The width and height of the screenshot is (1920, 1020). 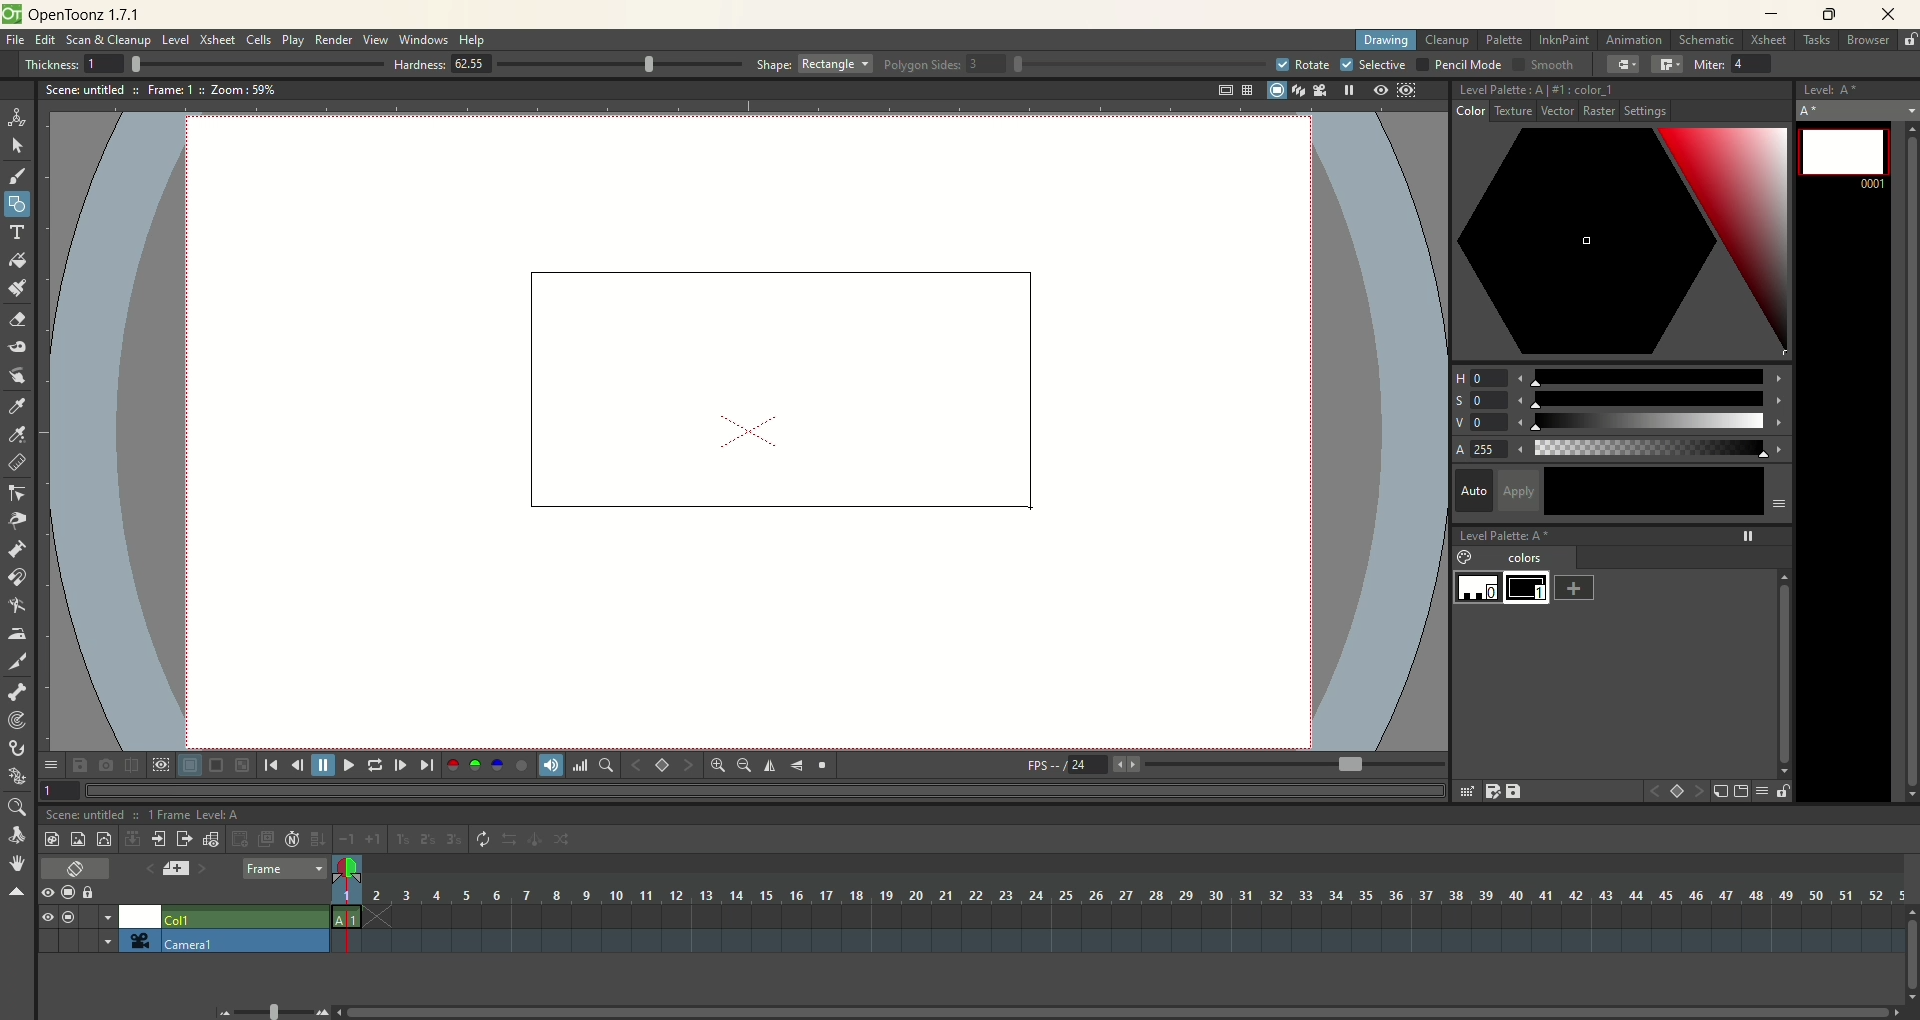 What do you see at coordinates (1272, 92) in the screenshot?
I see `camera stand view` at bounding box center [1272, 92].